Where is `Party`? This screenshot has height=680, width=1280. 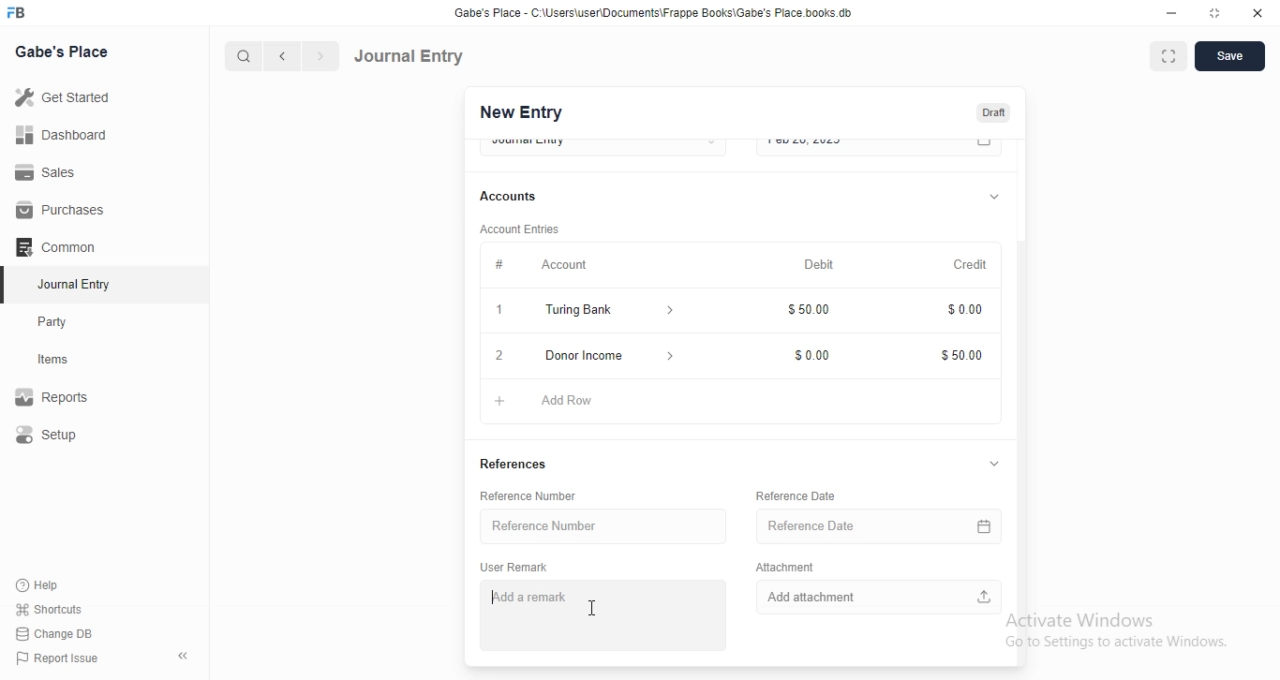
Party is located at coordinates (66, 322).